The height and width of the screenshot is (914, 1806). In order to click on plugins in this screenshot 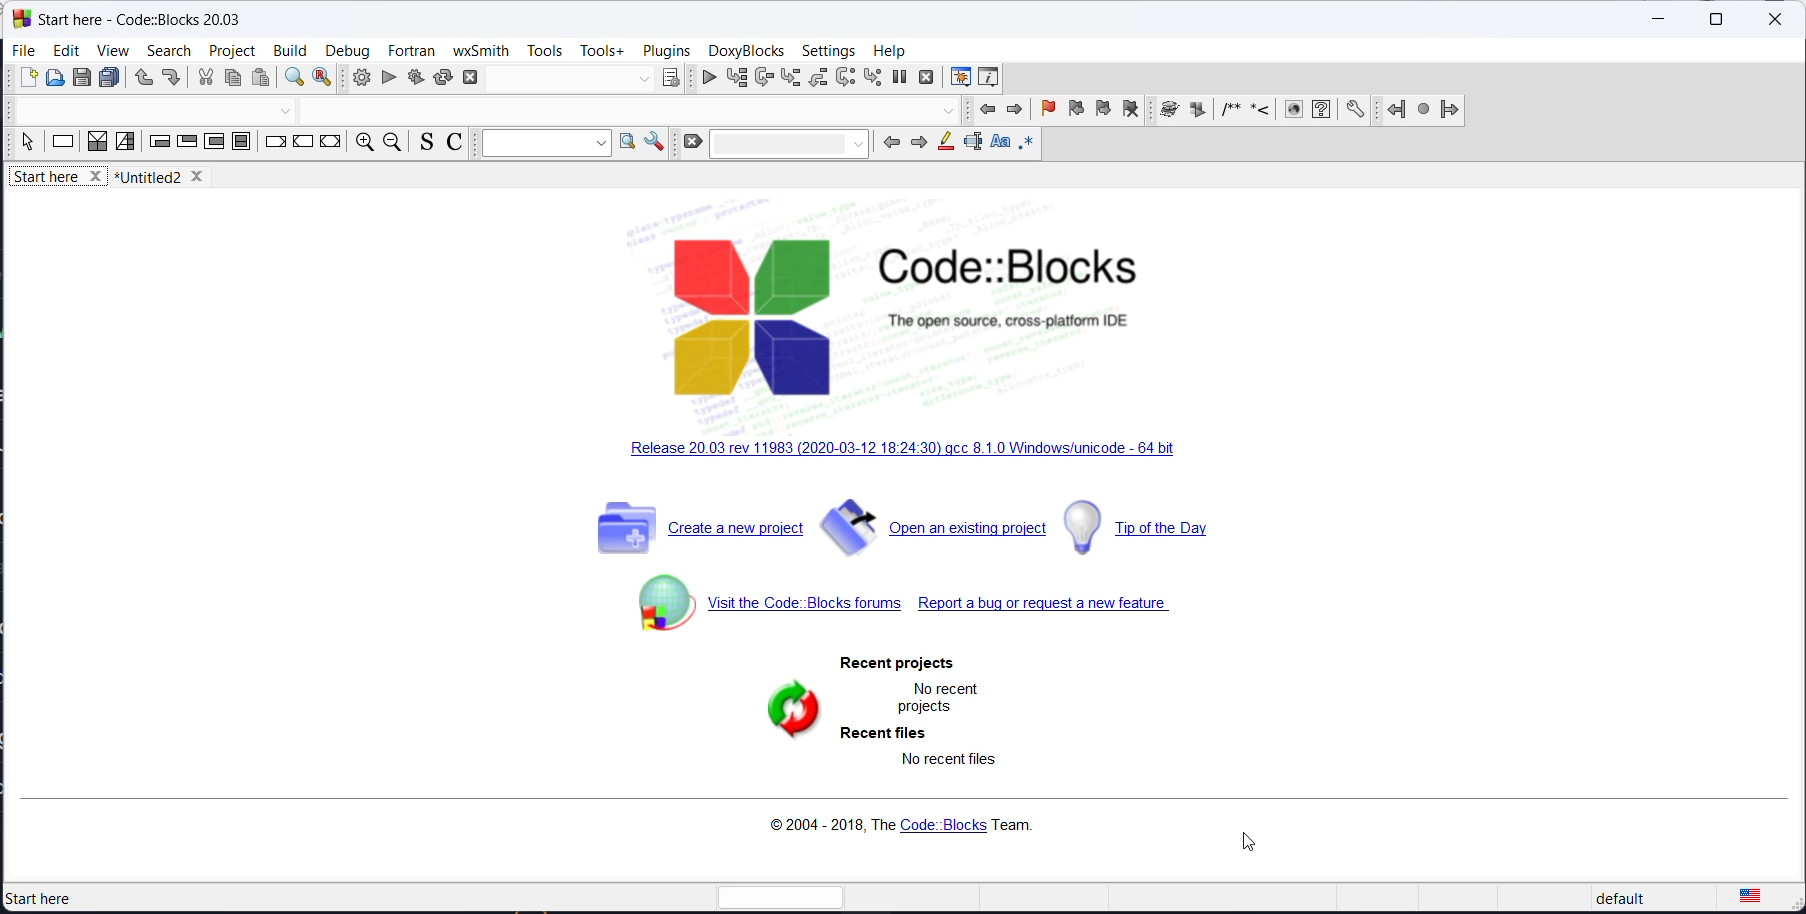, I will do `click(667, 50)`.